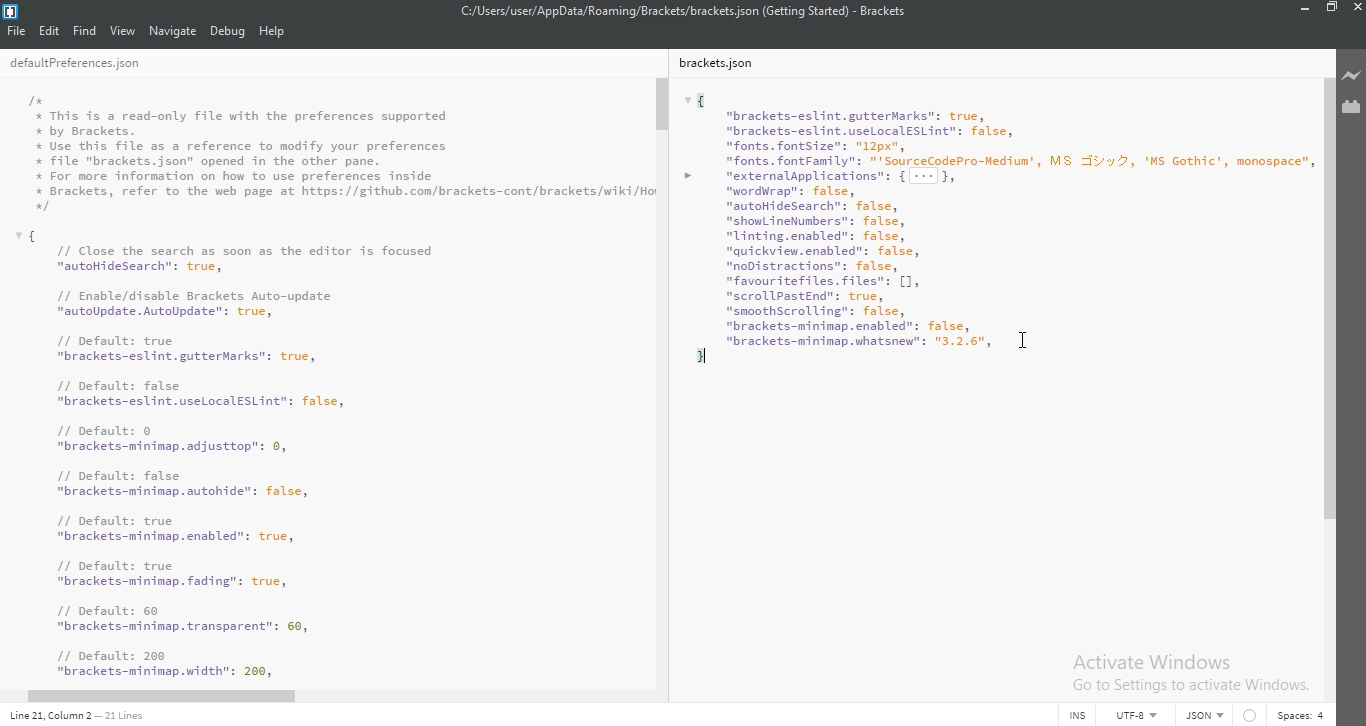  What do you see at coordinates (1351, 106) in the screenshot?
I see `Extension Manager` at bounding box center [1351, 106].